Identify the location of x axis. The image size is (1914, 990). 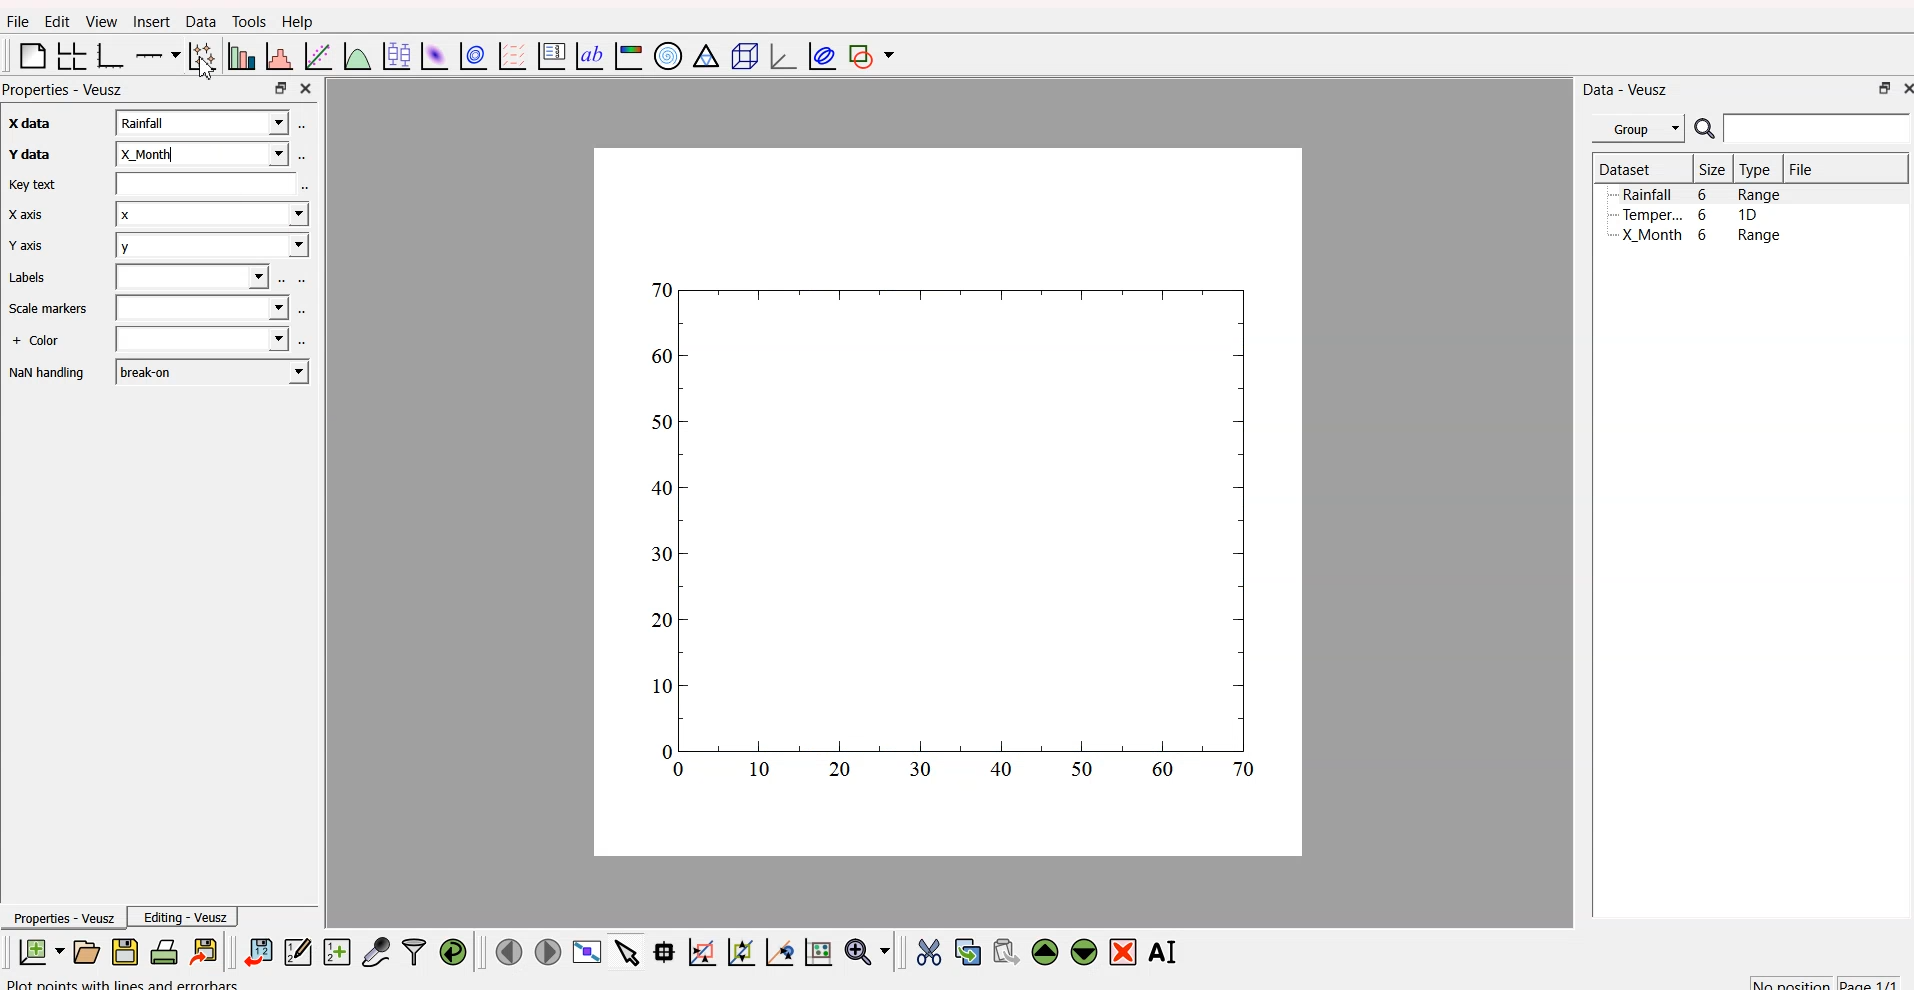
(24, 125).